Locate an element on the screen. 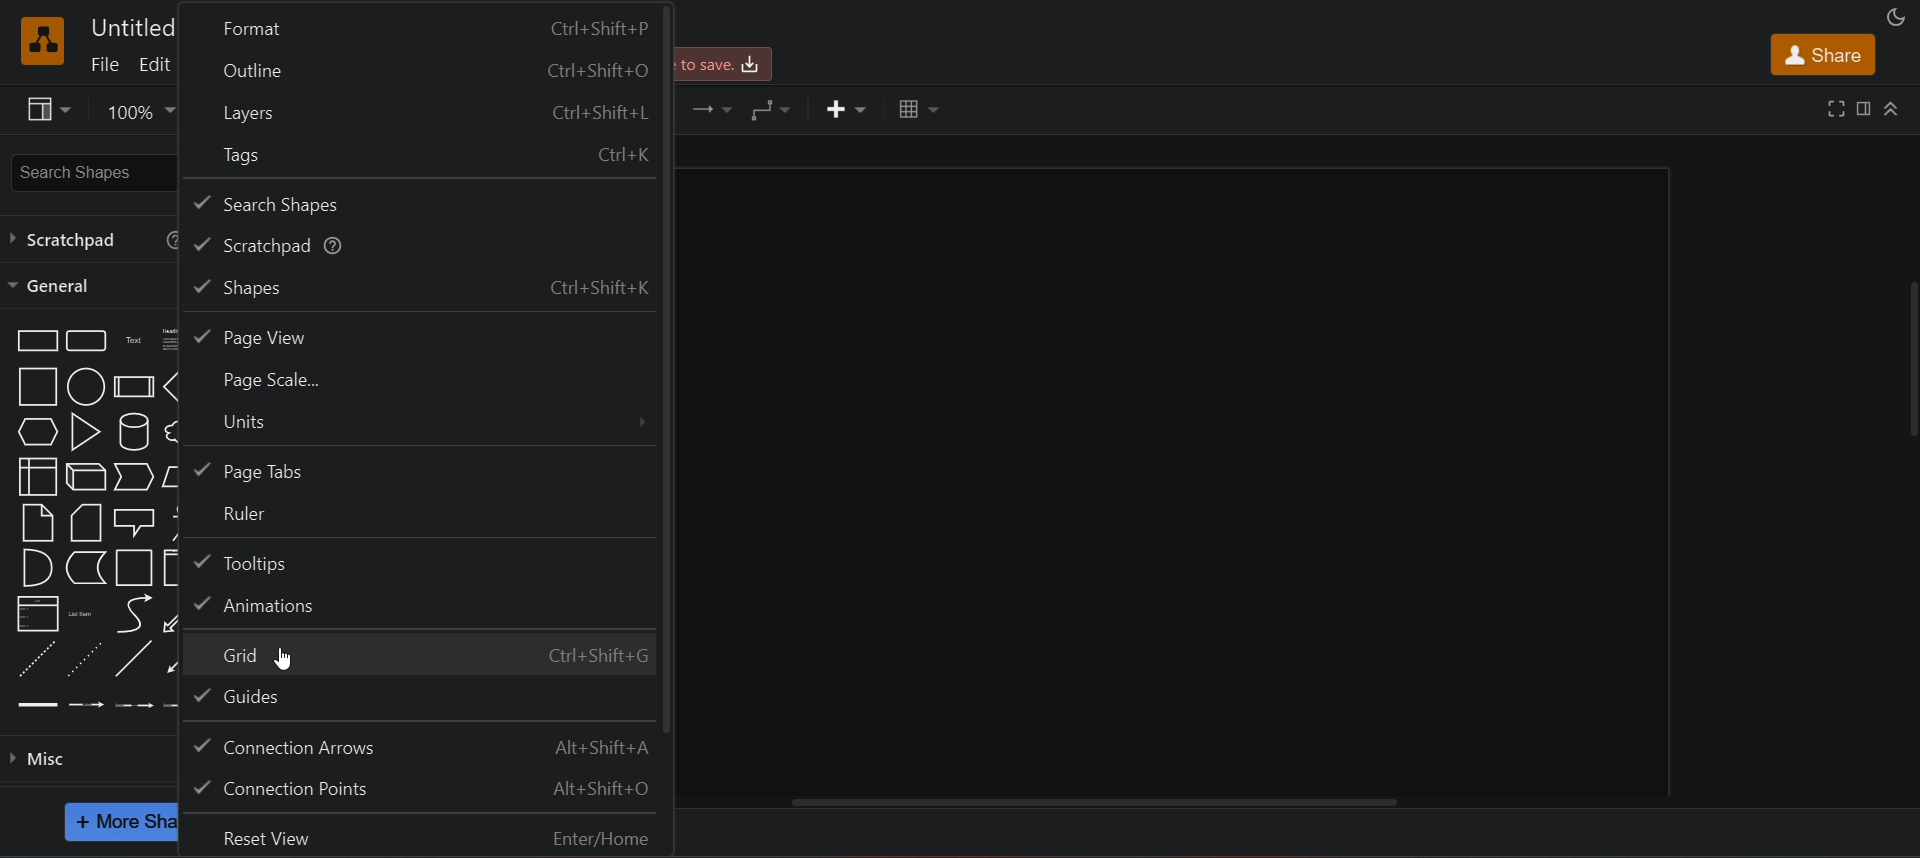  outline is located at coordinates (424, 65).